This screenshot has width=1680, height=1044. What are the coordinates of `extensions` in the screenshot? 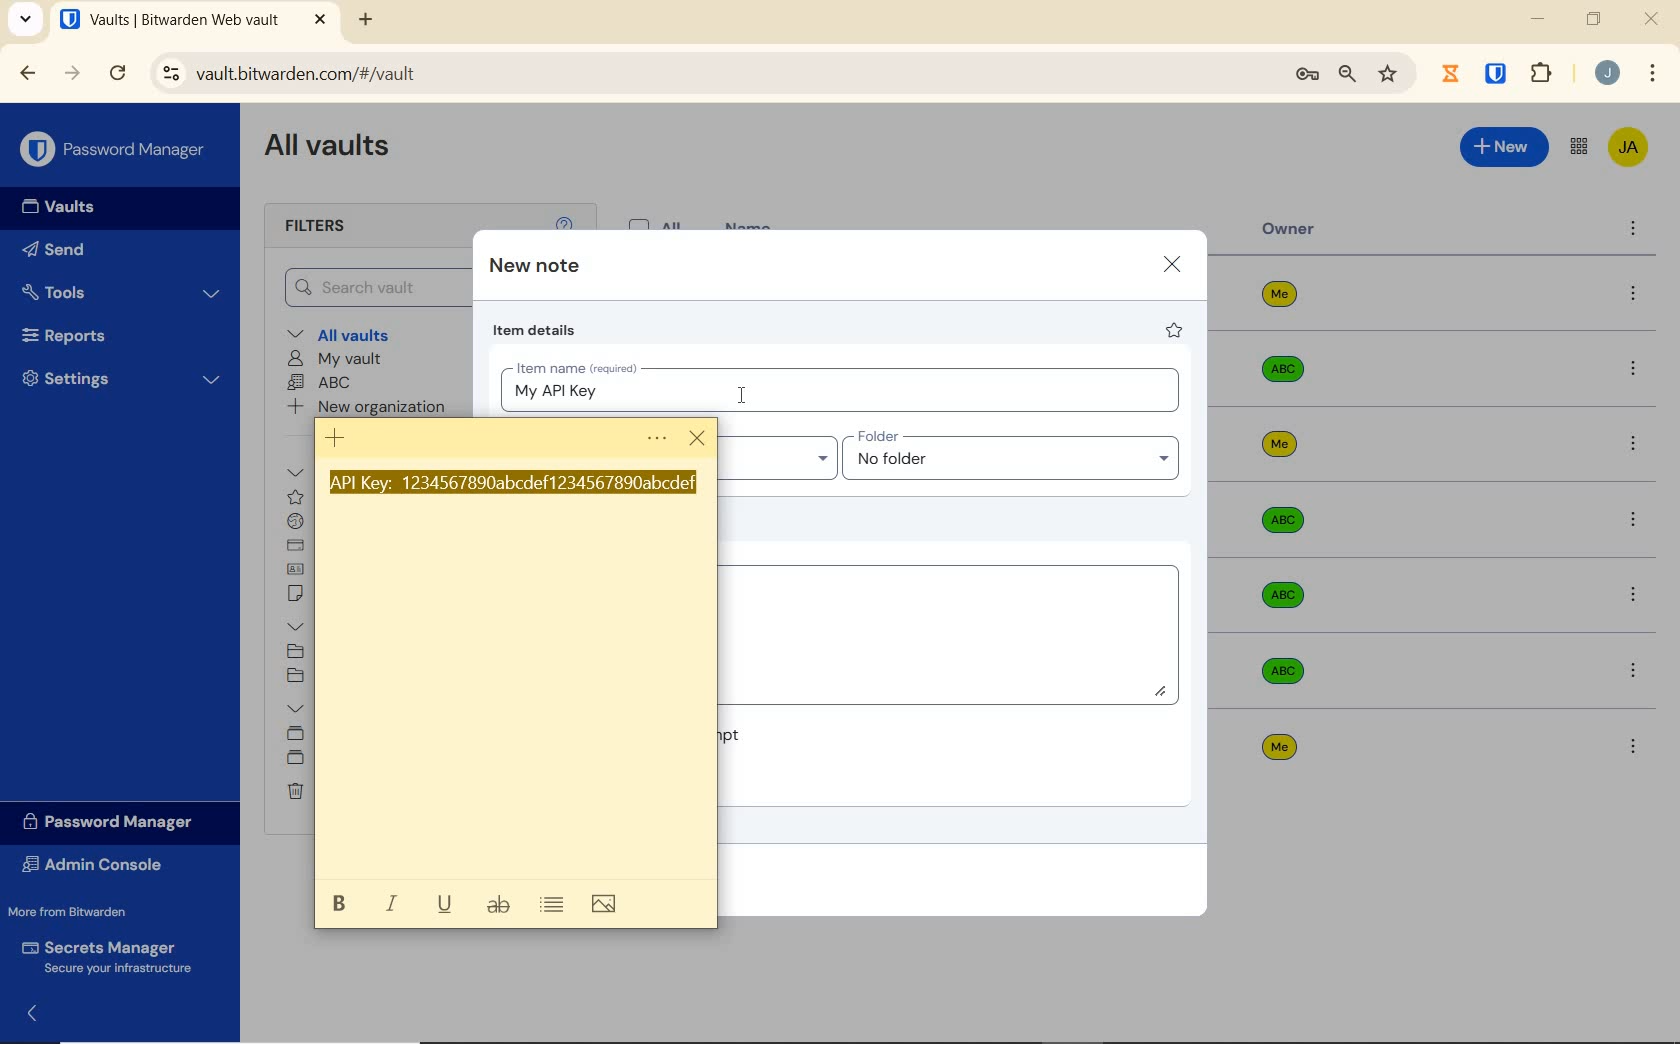 It's located at (1544, 72).